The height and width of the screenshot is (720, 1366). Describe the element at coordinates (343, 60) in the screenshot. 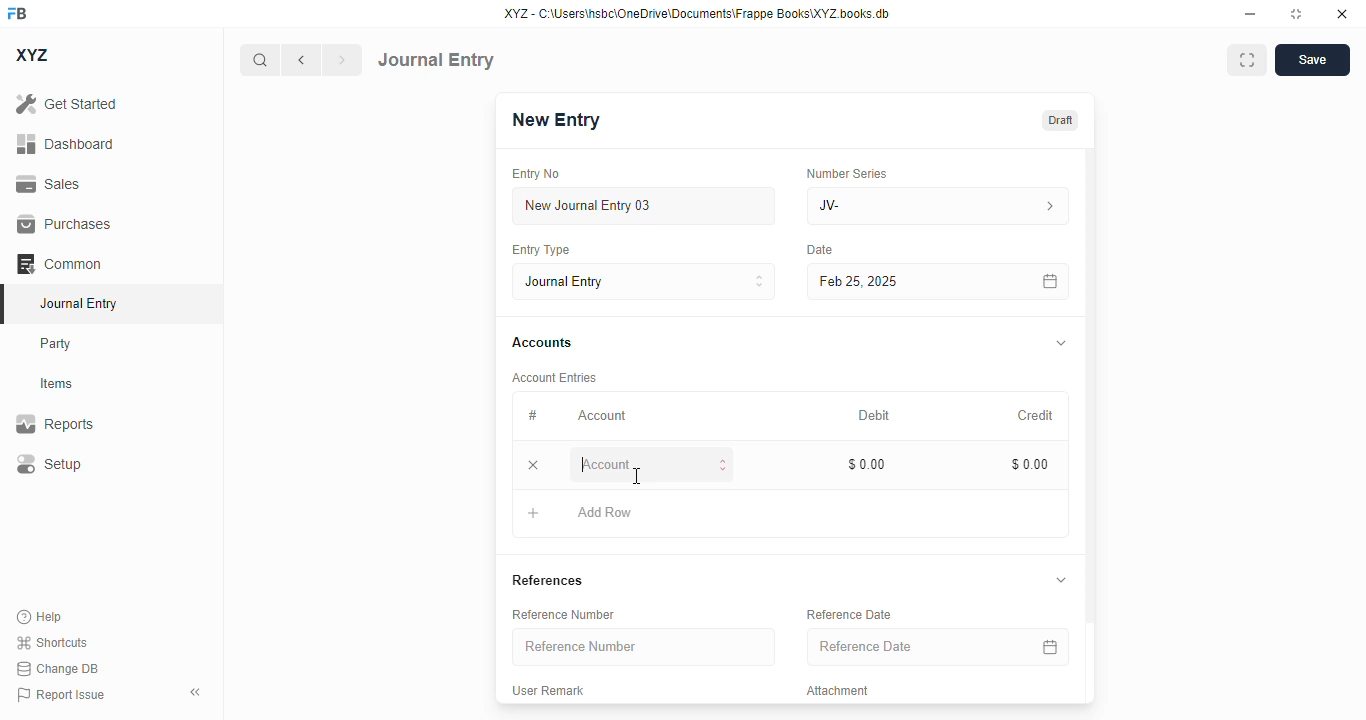

I see `next` at that location.